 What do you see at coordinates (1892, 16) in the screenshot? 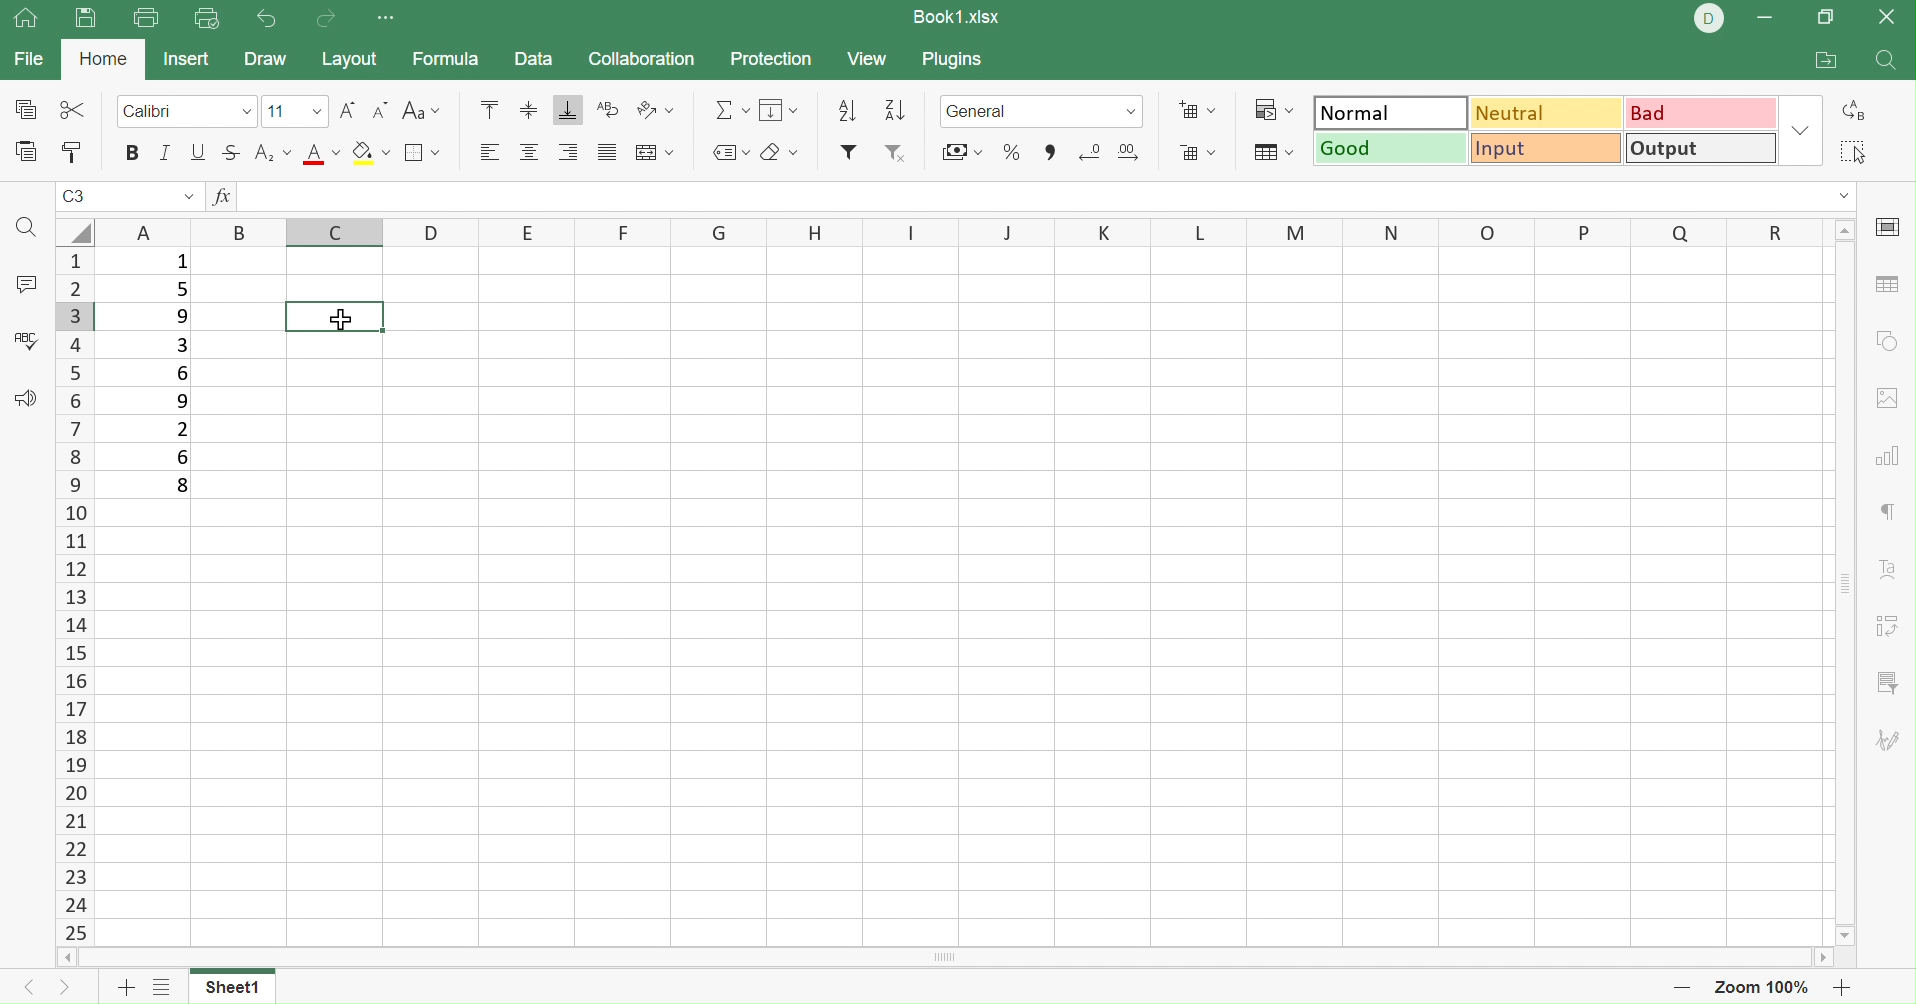
I see `Close` at bounding box center [1892, 16].